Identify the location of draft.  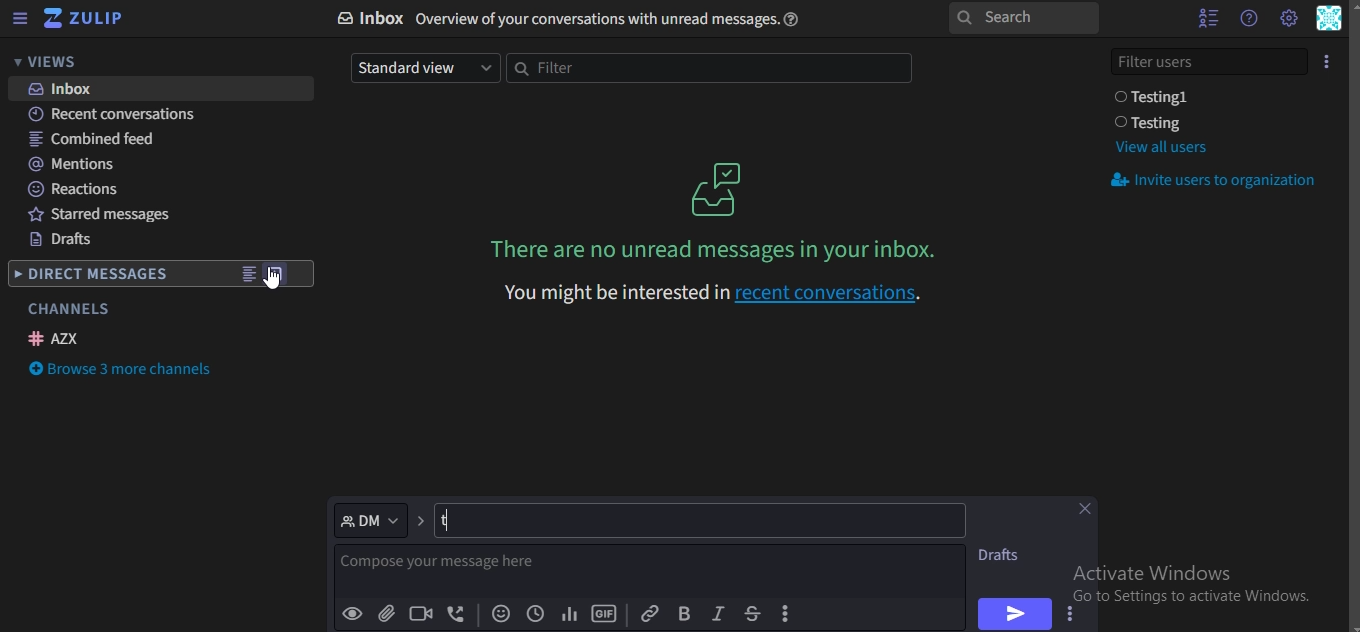
(1005, 555).